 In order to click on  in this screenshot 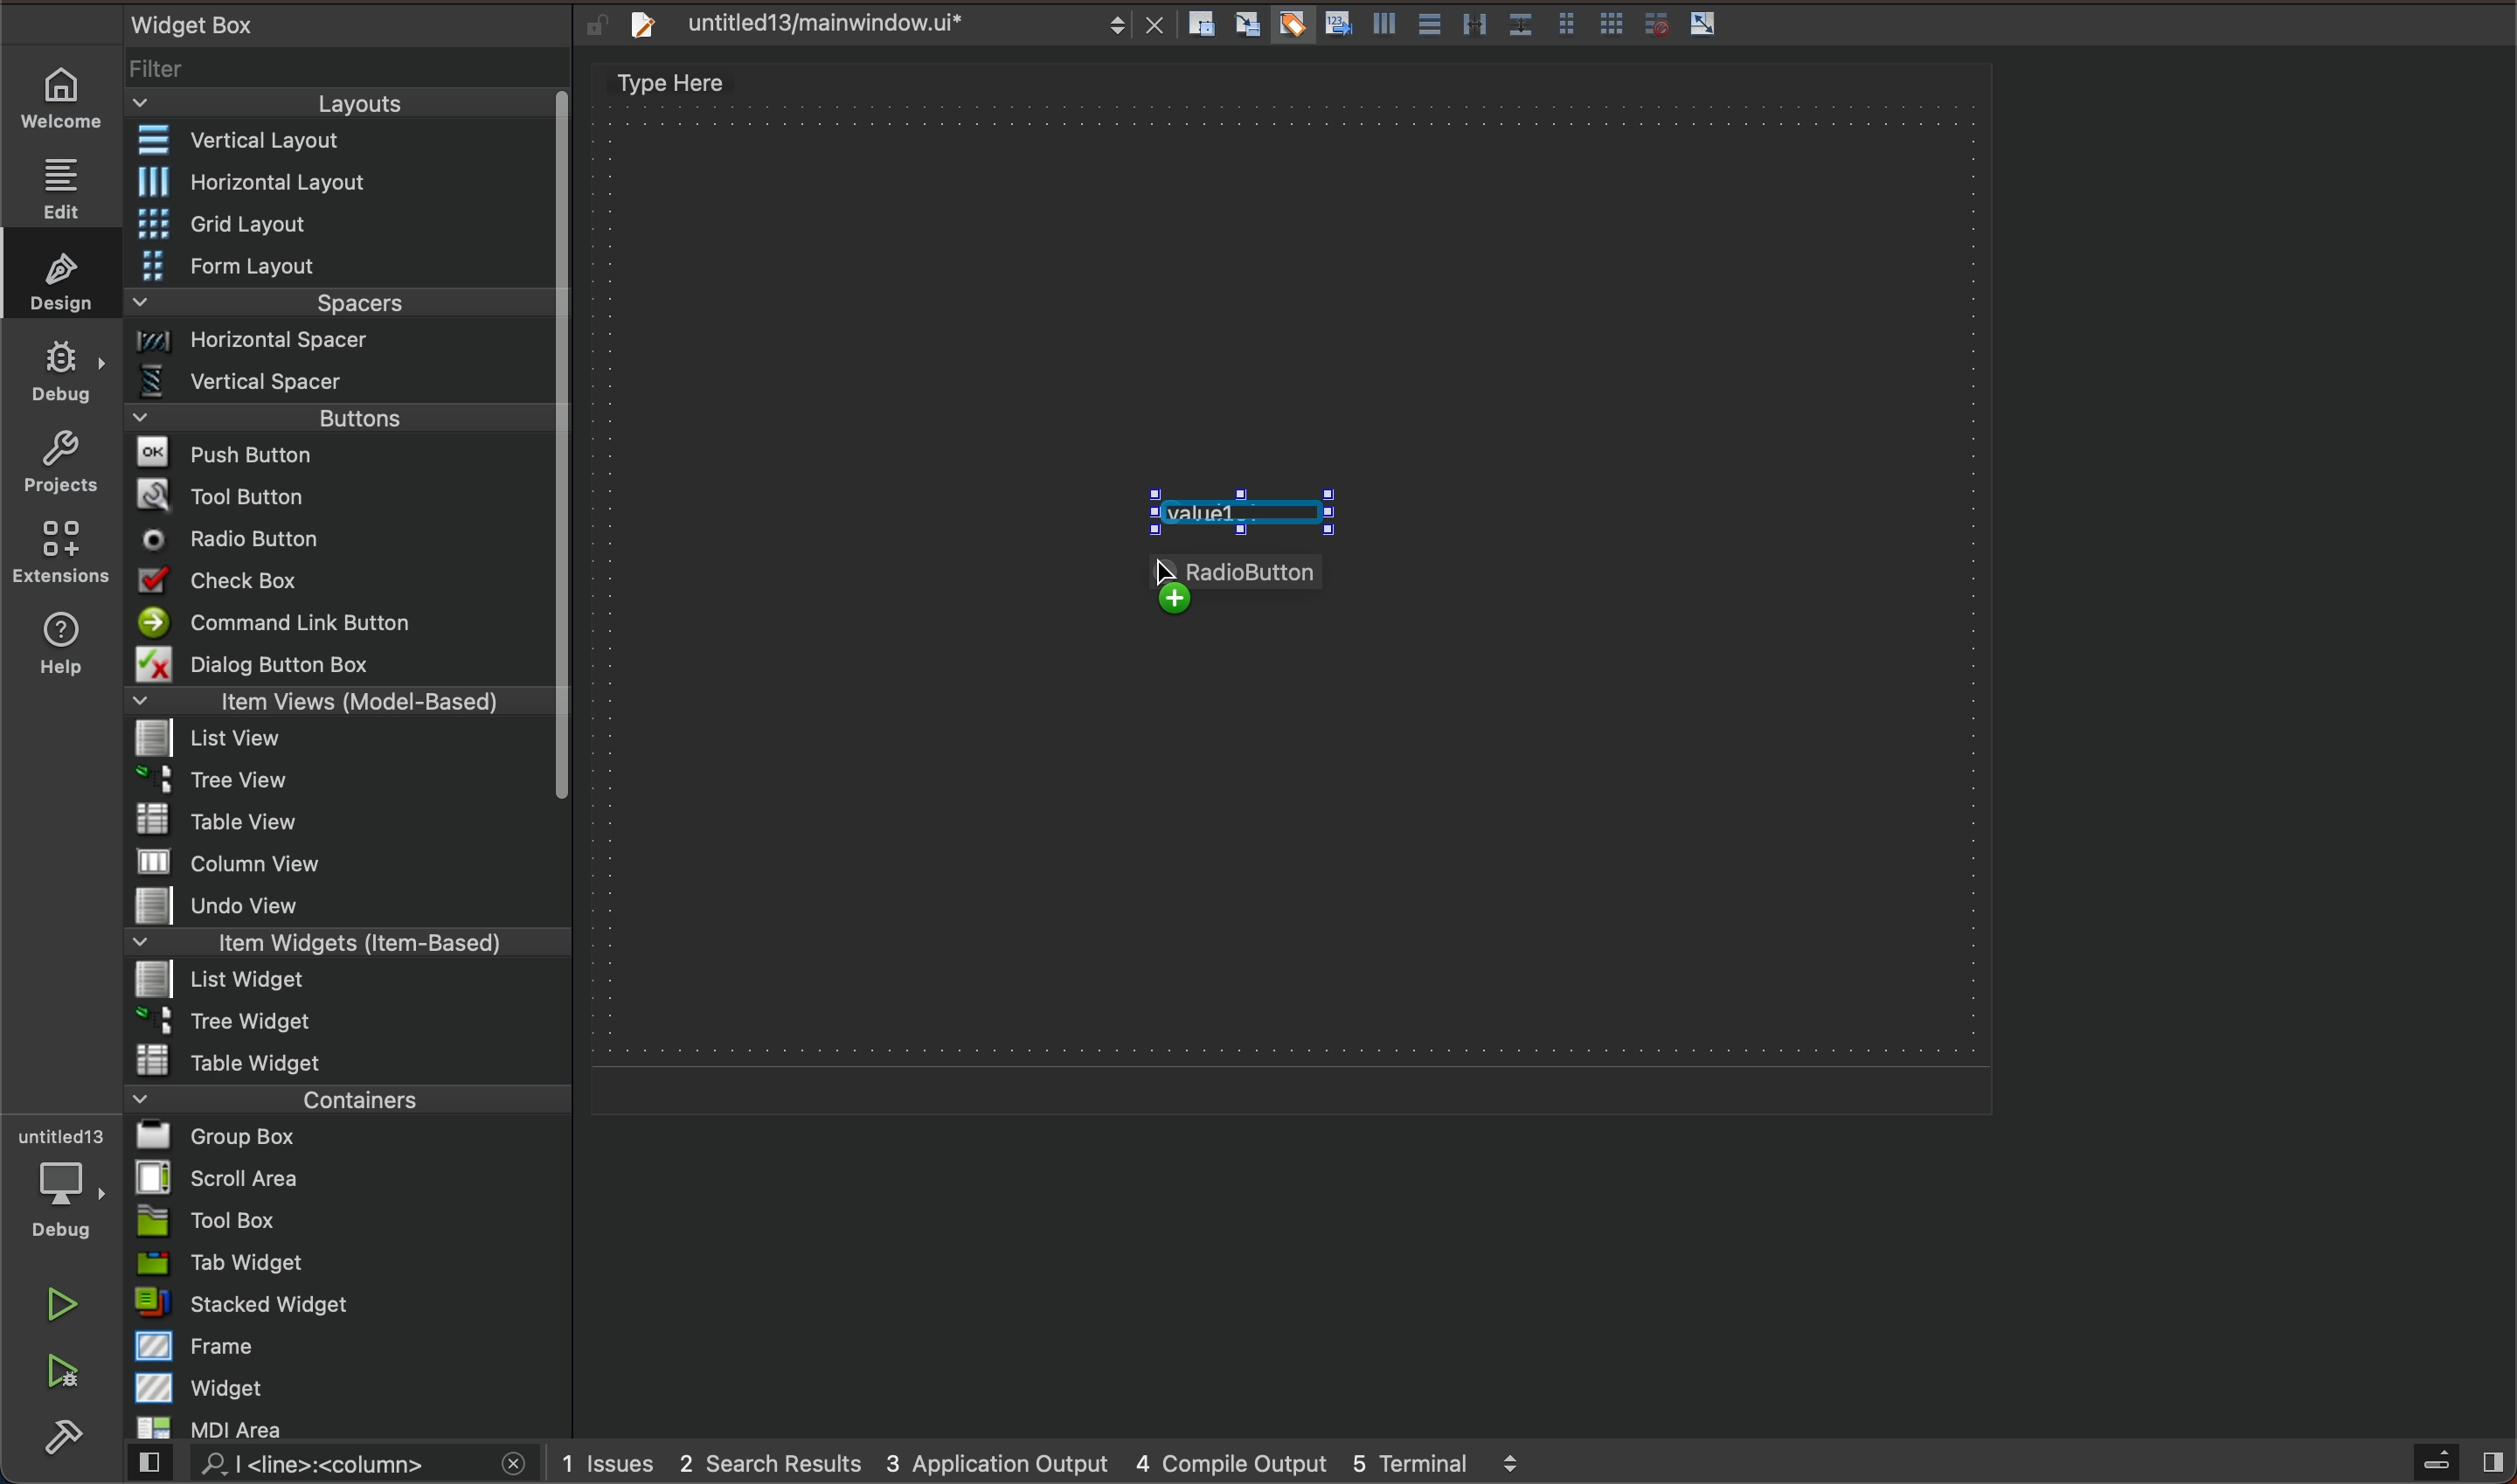, I will do `click(345, 347)`.